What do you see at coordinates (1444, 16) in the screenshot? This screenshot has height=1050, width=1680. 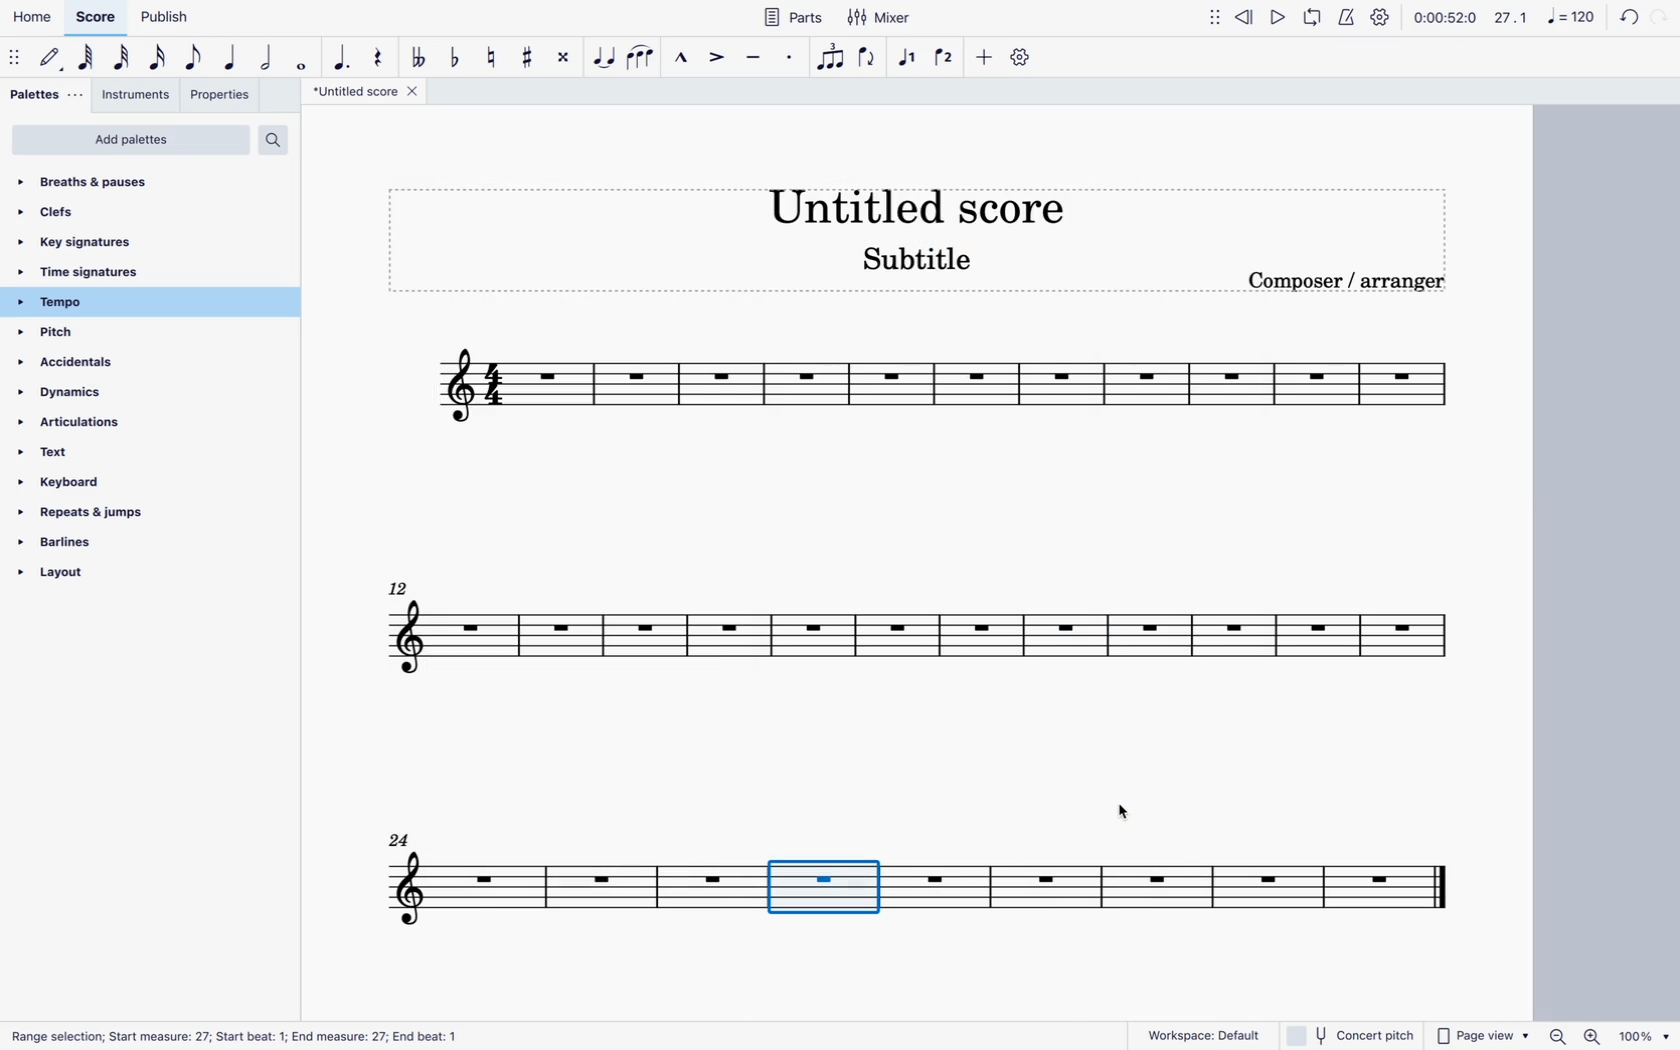 I see `time` at bounding box center [1444, 16].